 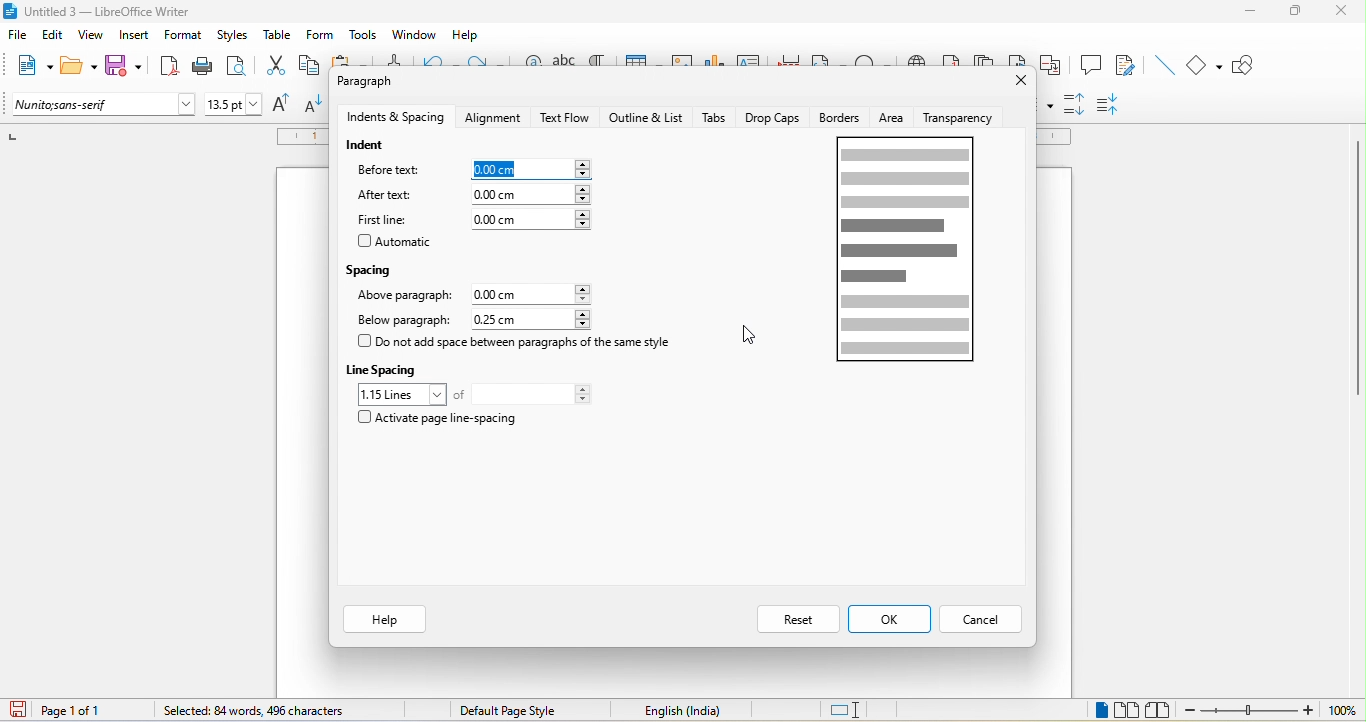 I want to click on font name, so click(x=105, y=105).